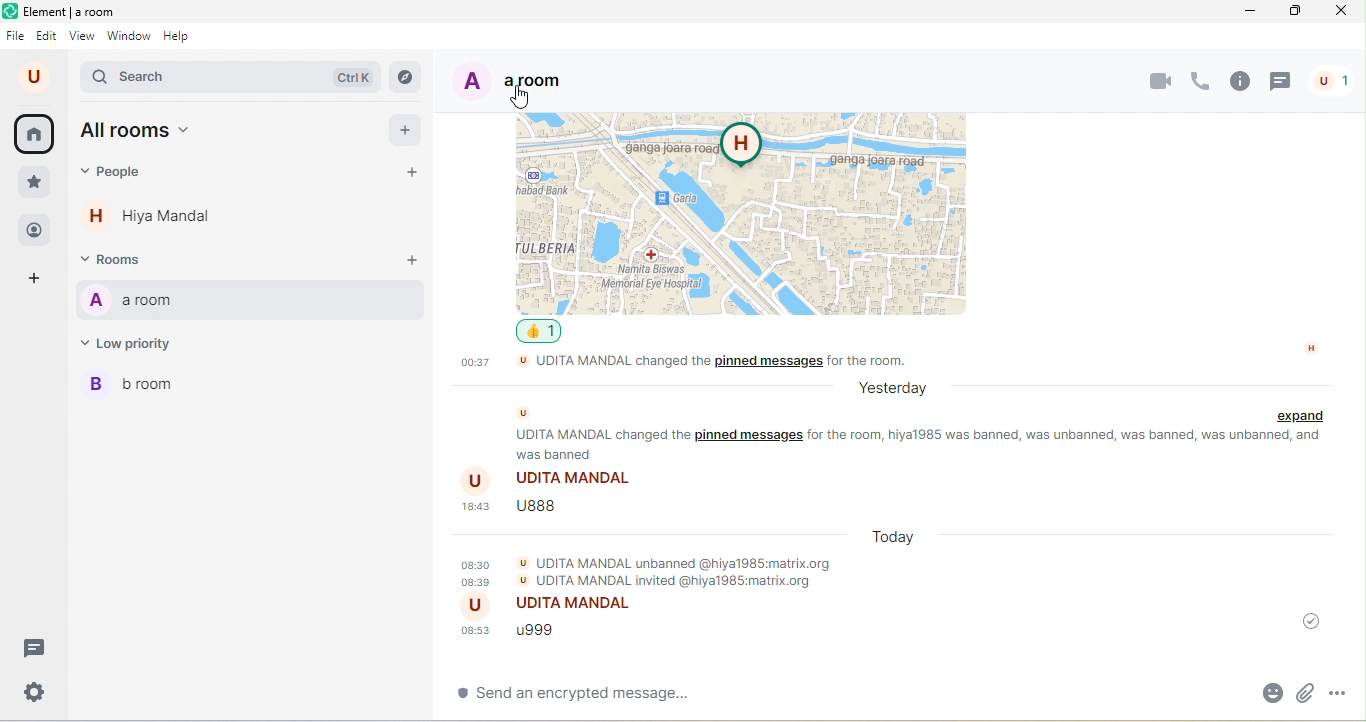 The width and height of the screenshot is (1366, 722). I want to click on text, so click(923, 446).